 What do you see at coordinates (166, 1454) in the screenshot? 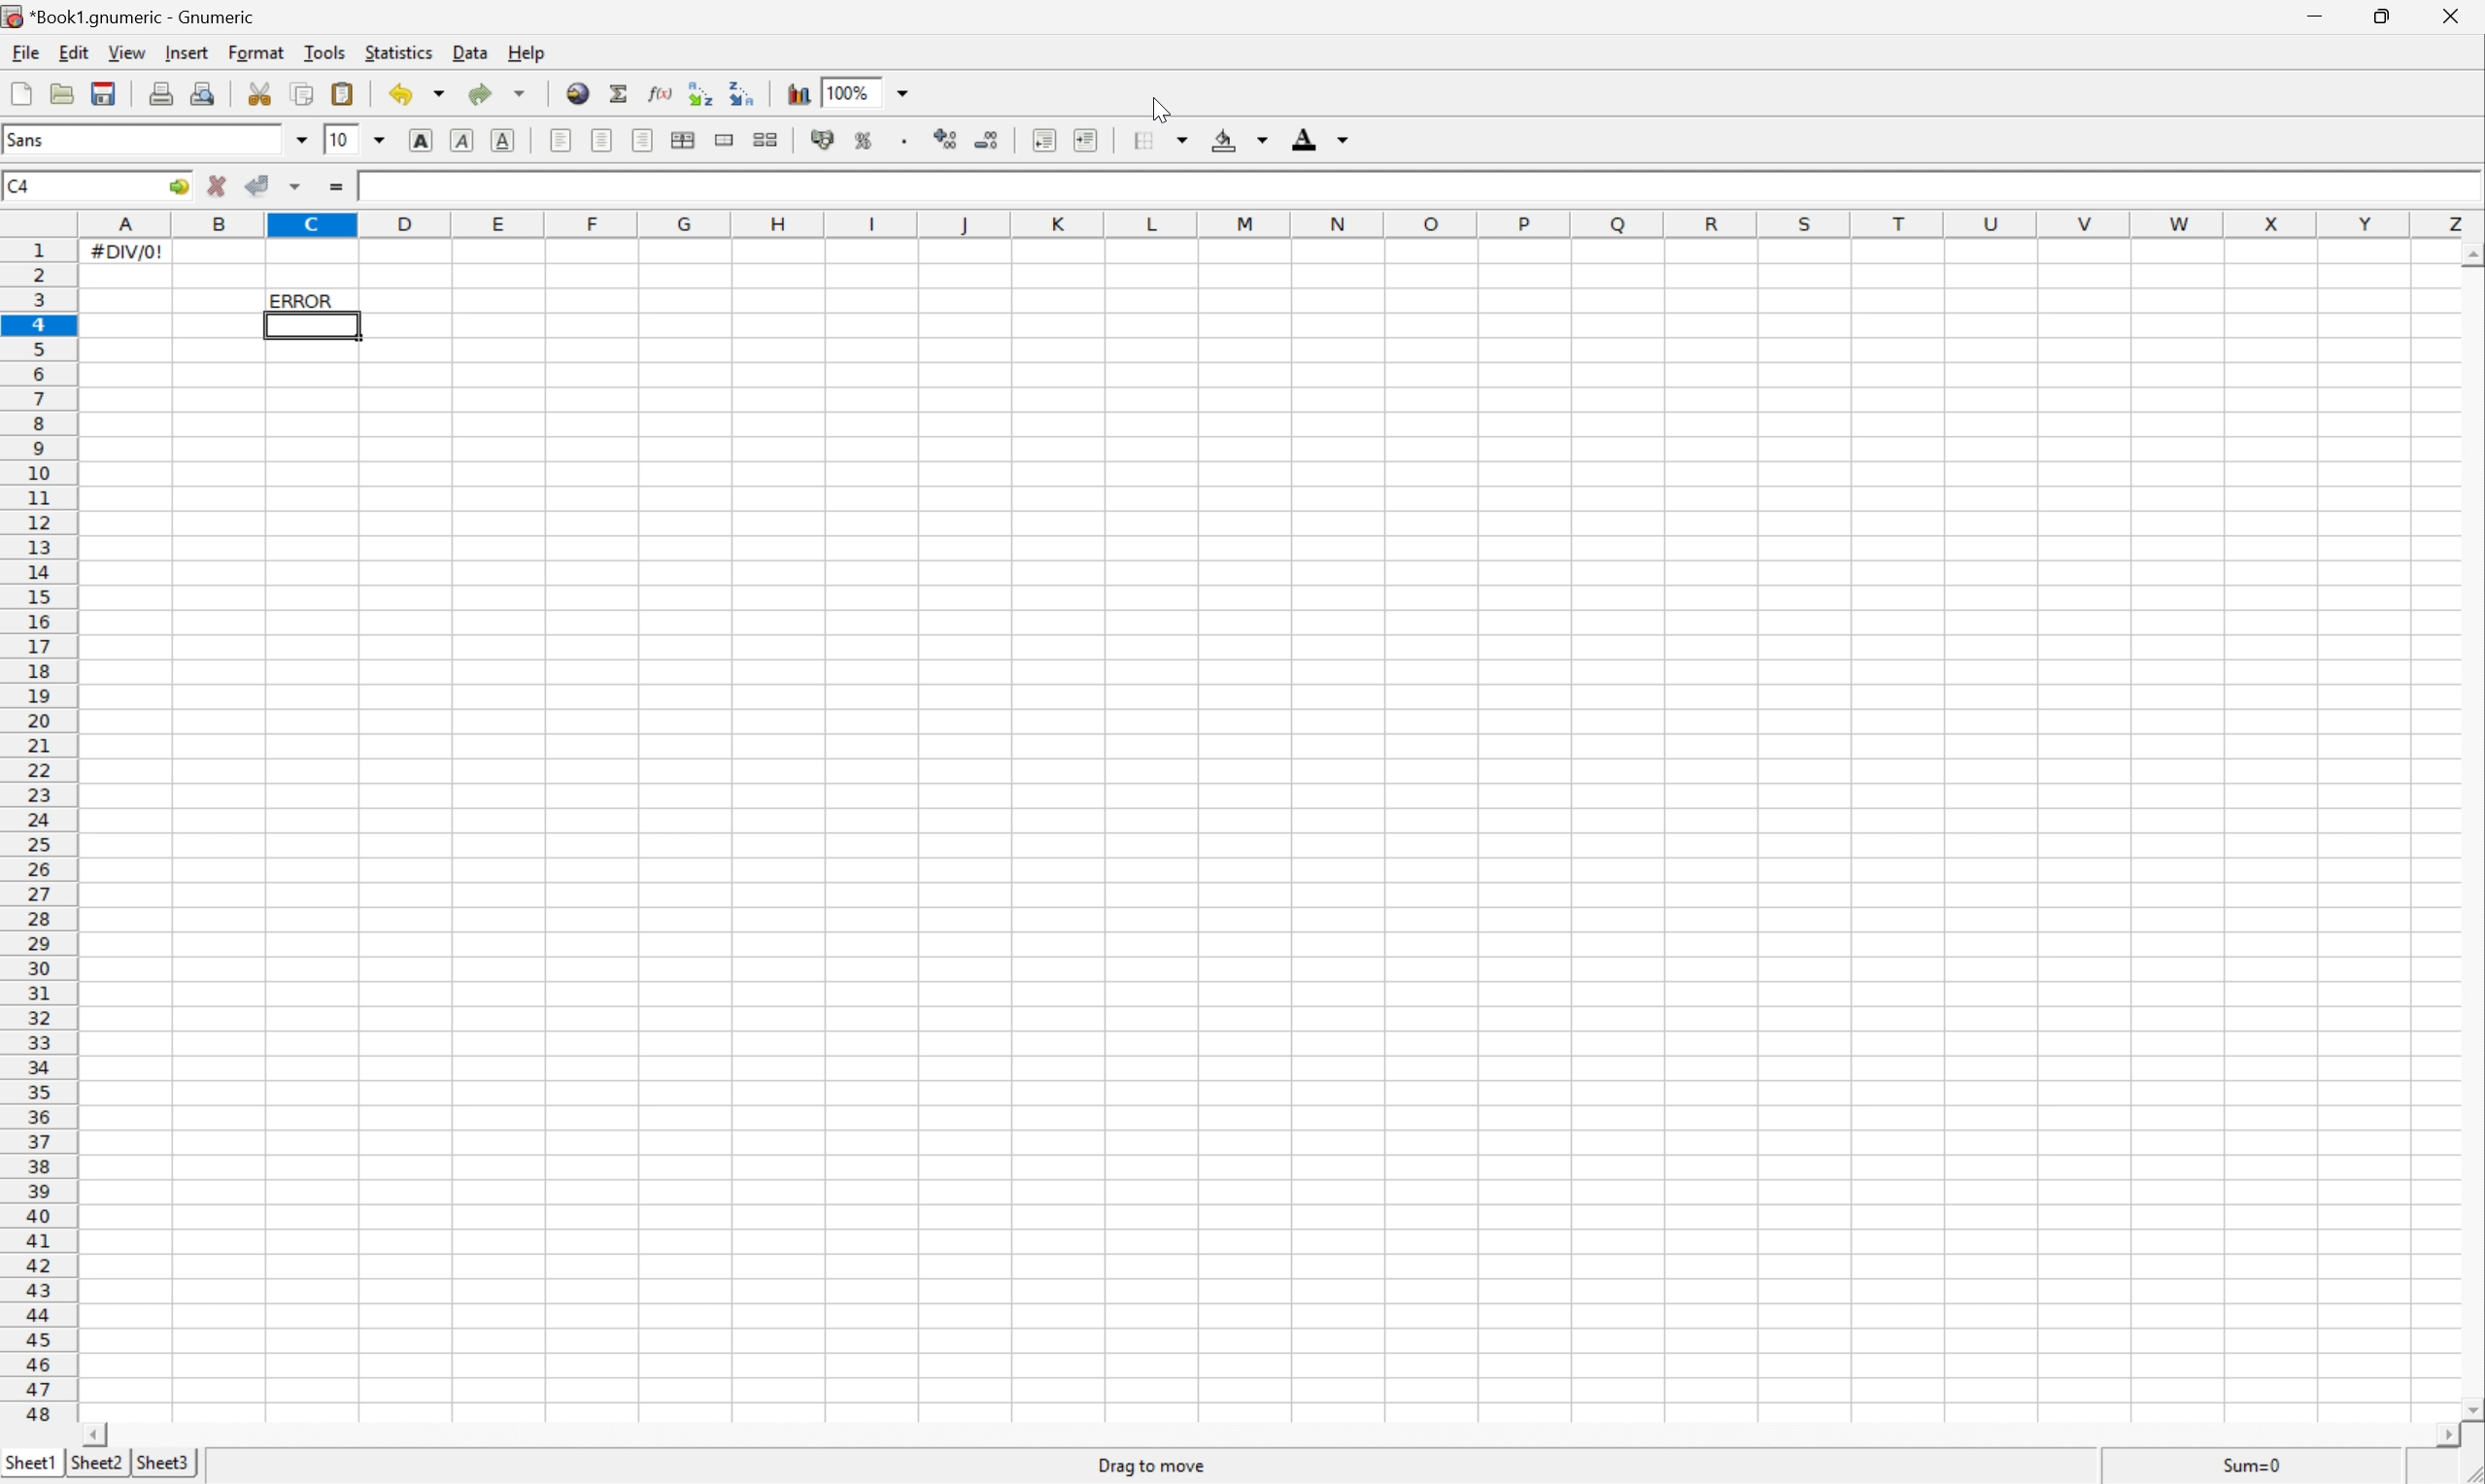
I see `Sheet3` at bounding box center [166, 1454].